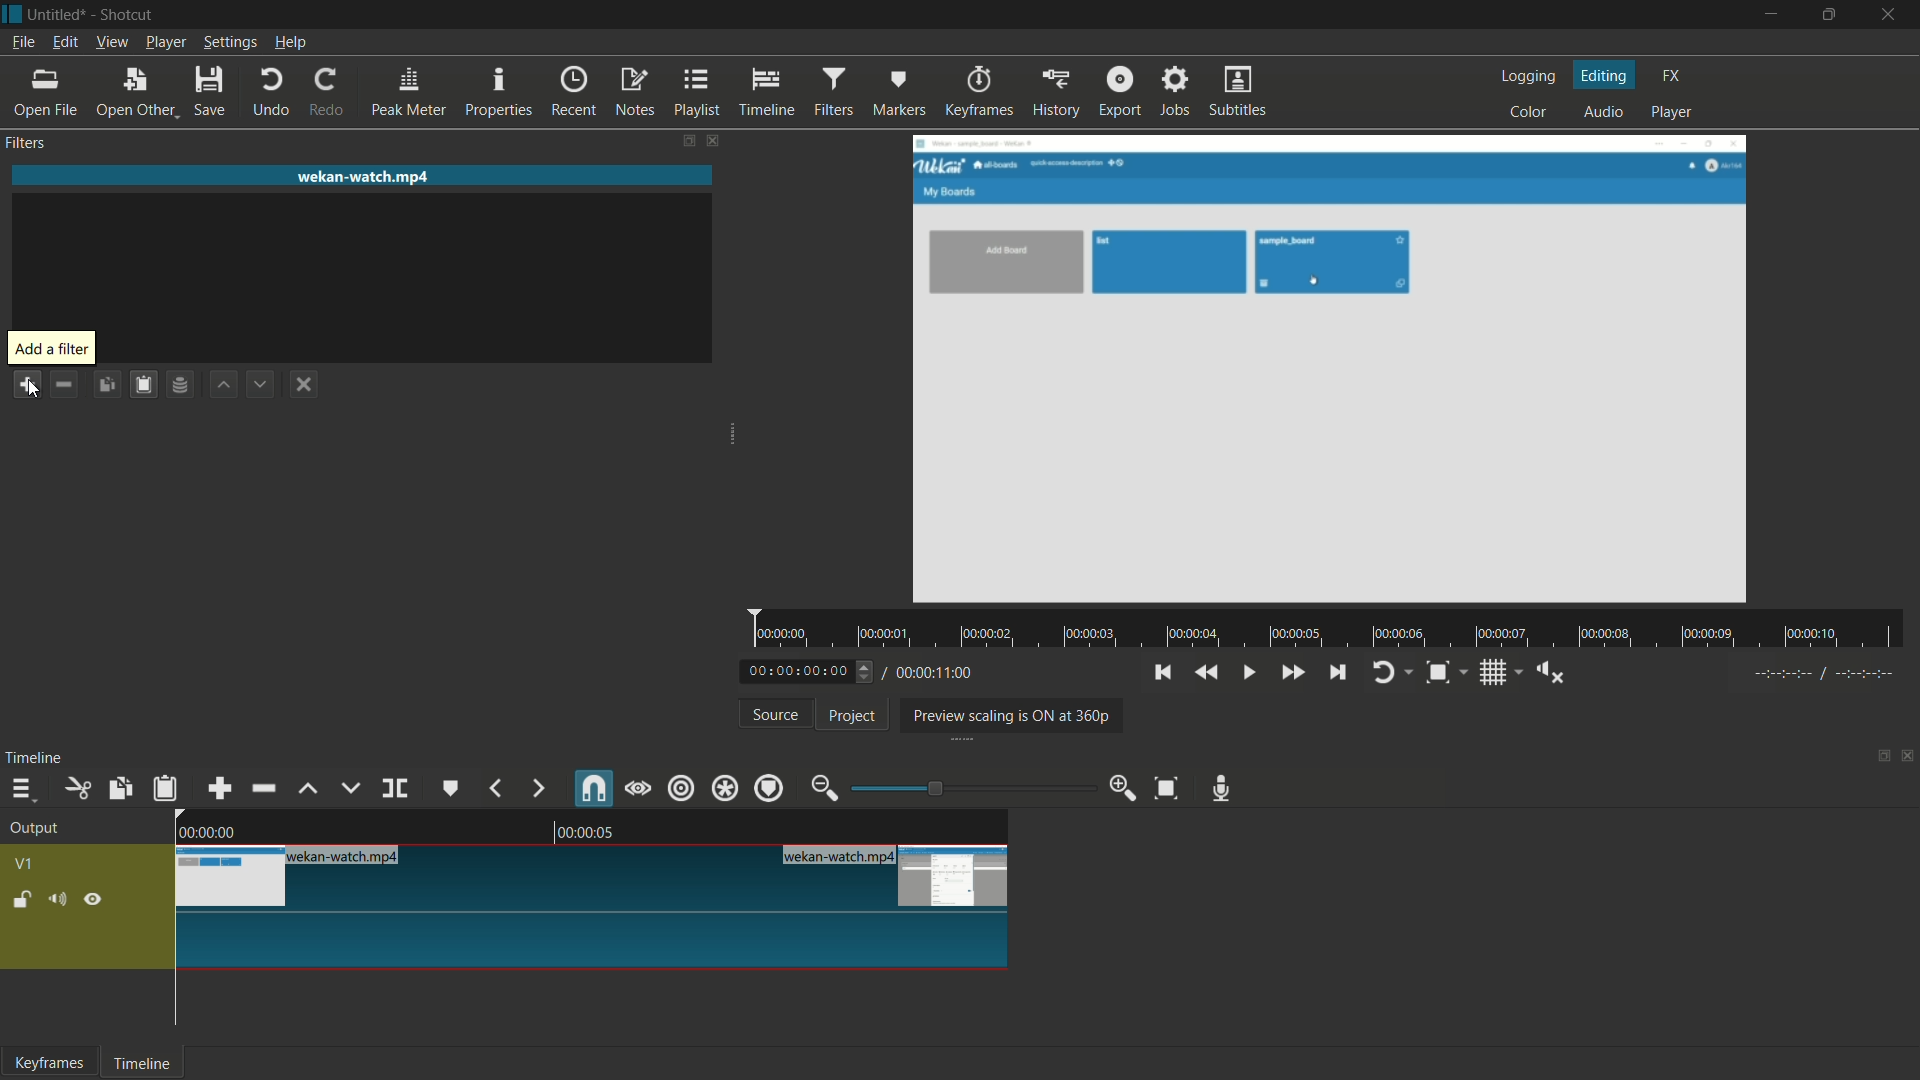 The image size is (1920, 1080). What do you see at coordinates (26, 789) in the screenshot?
I see `timeline menu` at bounding box center [26, 789].